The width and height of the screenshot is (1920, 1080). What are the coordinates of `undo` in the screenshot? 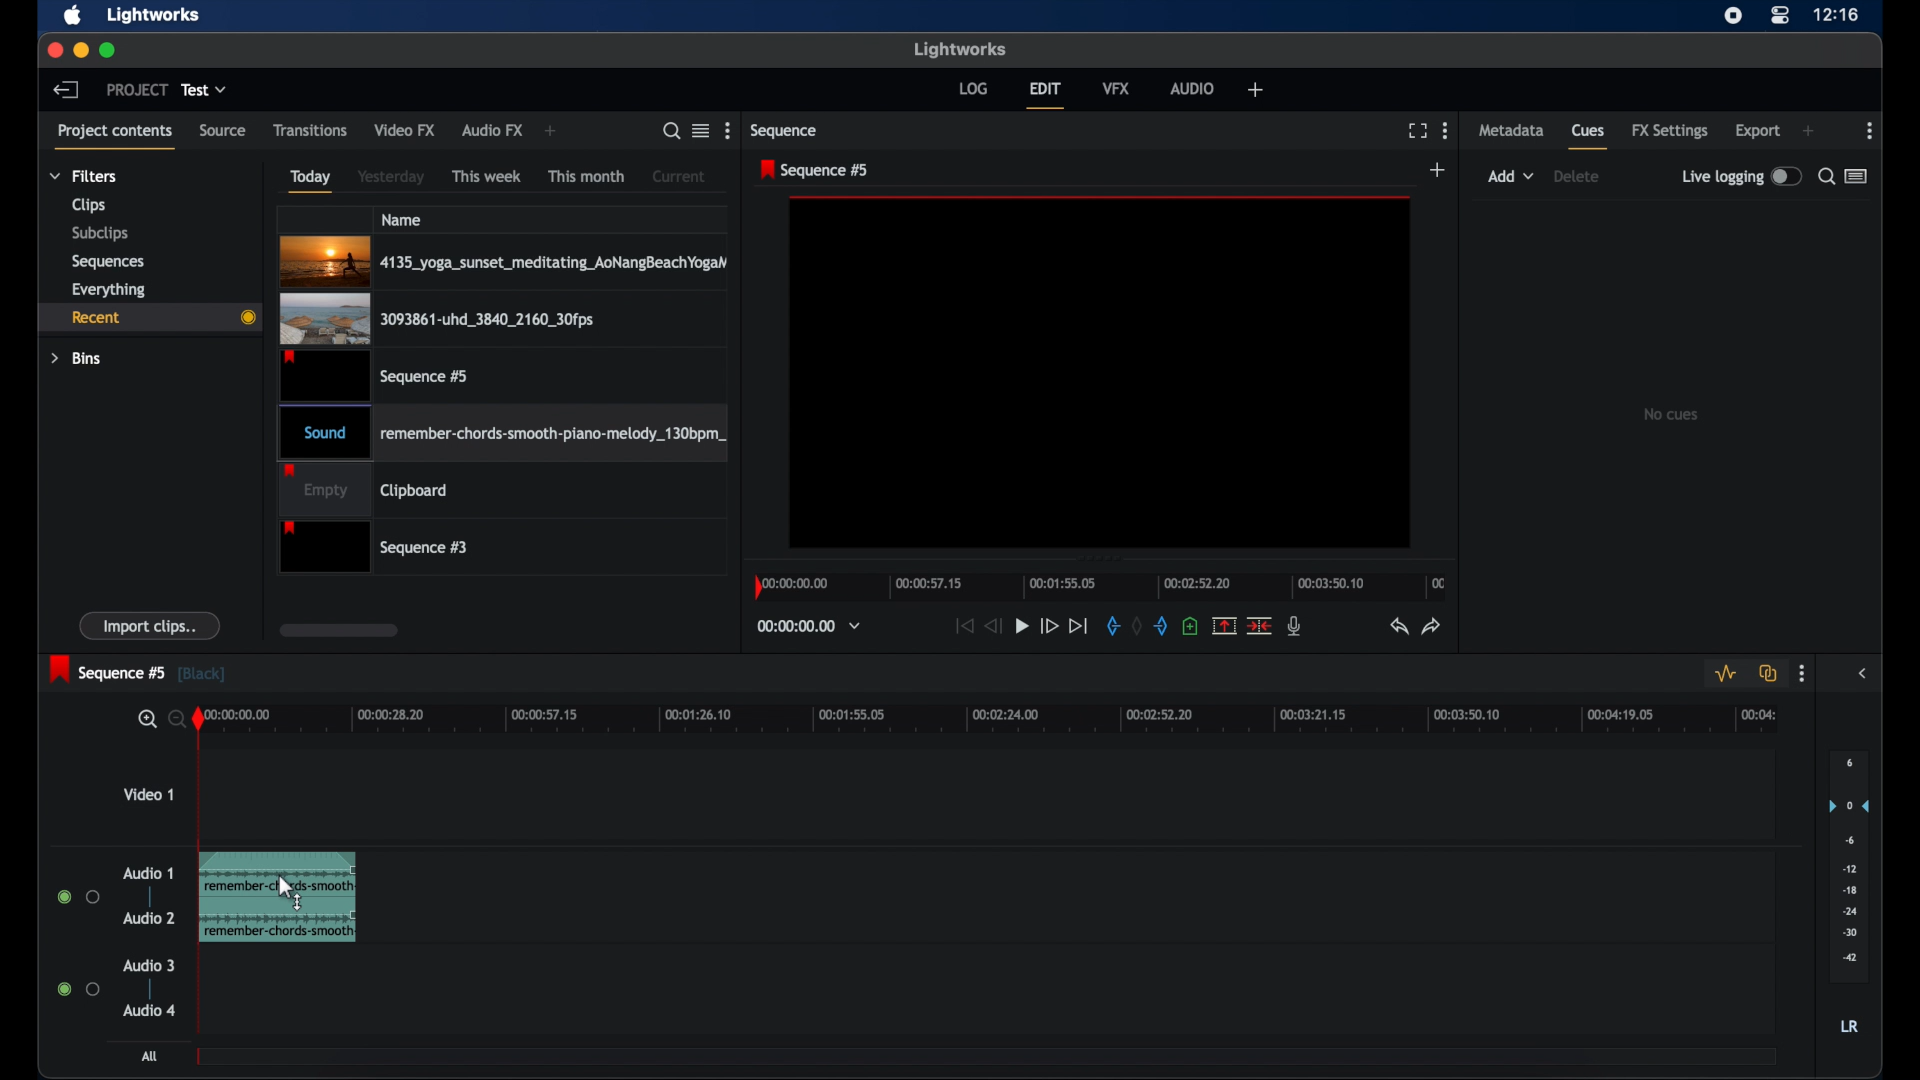 It's located at (1396, 626).